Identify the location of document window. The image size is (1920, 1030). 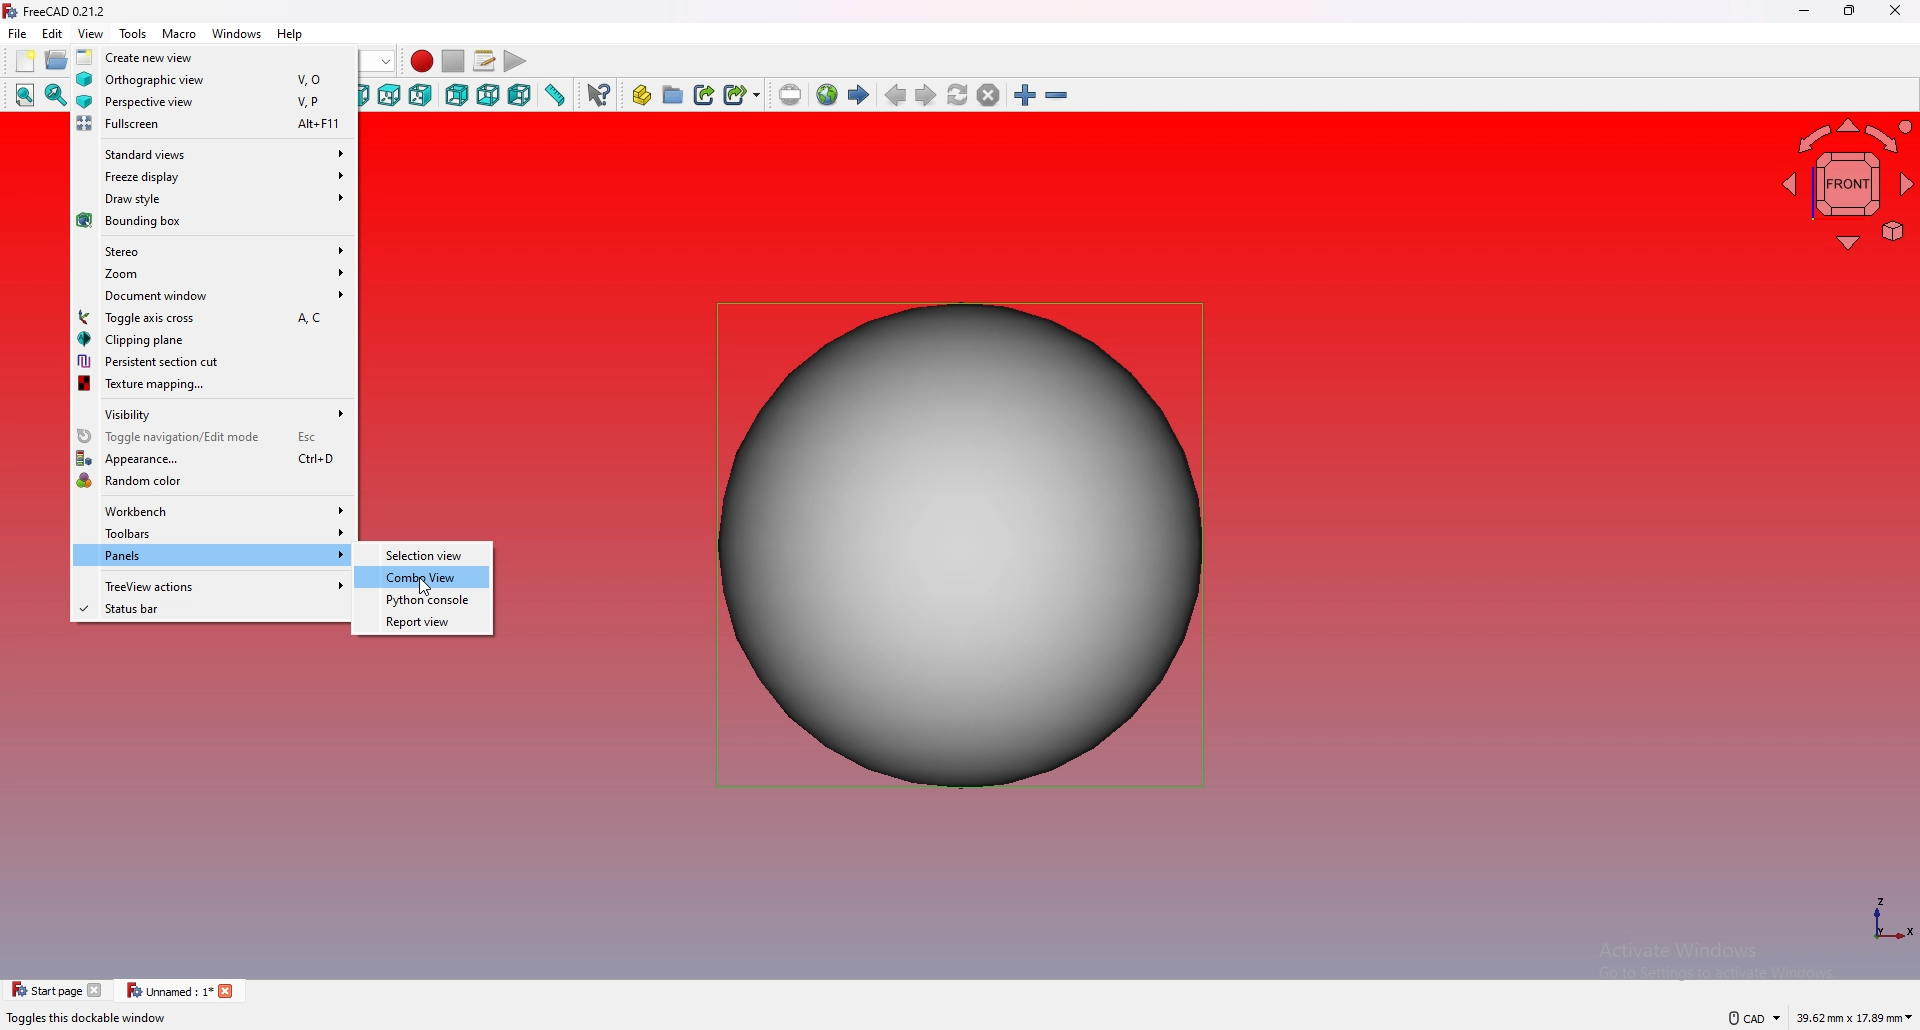
(214, 295).